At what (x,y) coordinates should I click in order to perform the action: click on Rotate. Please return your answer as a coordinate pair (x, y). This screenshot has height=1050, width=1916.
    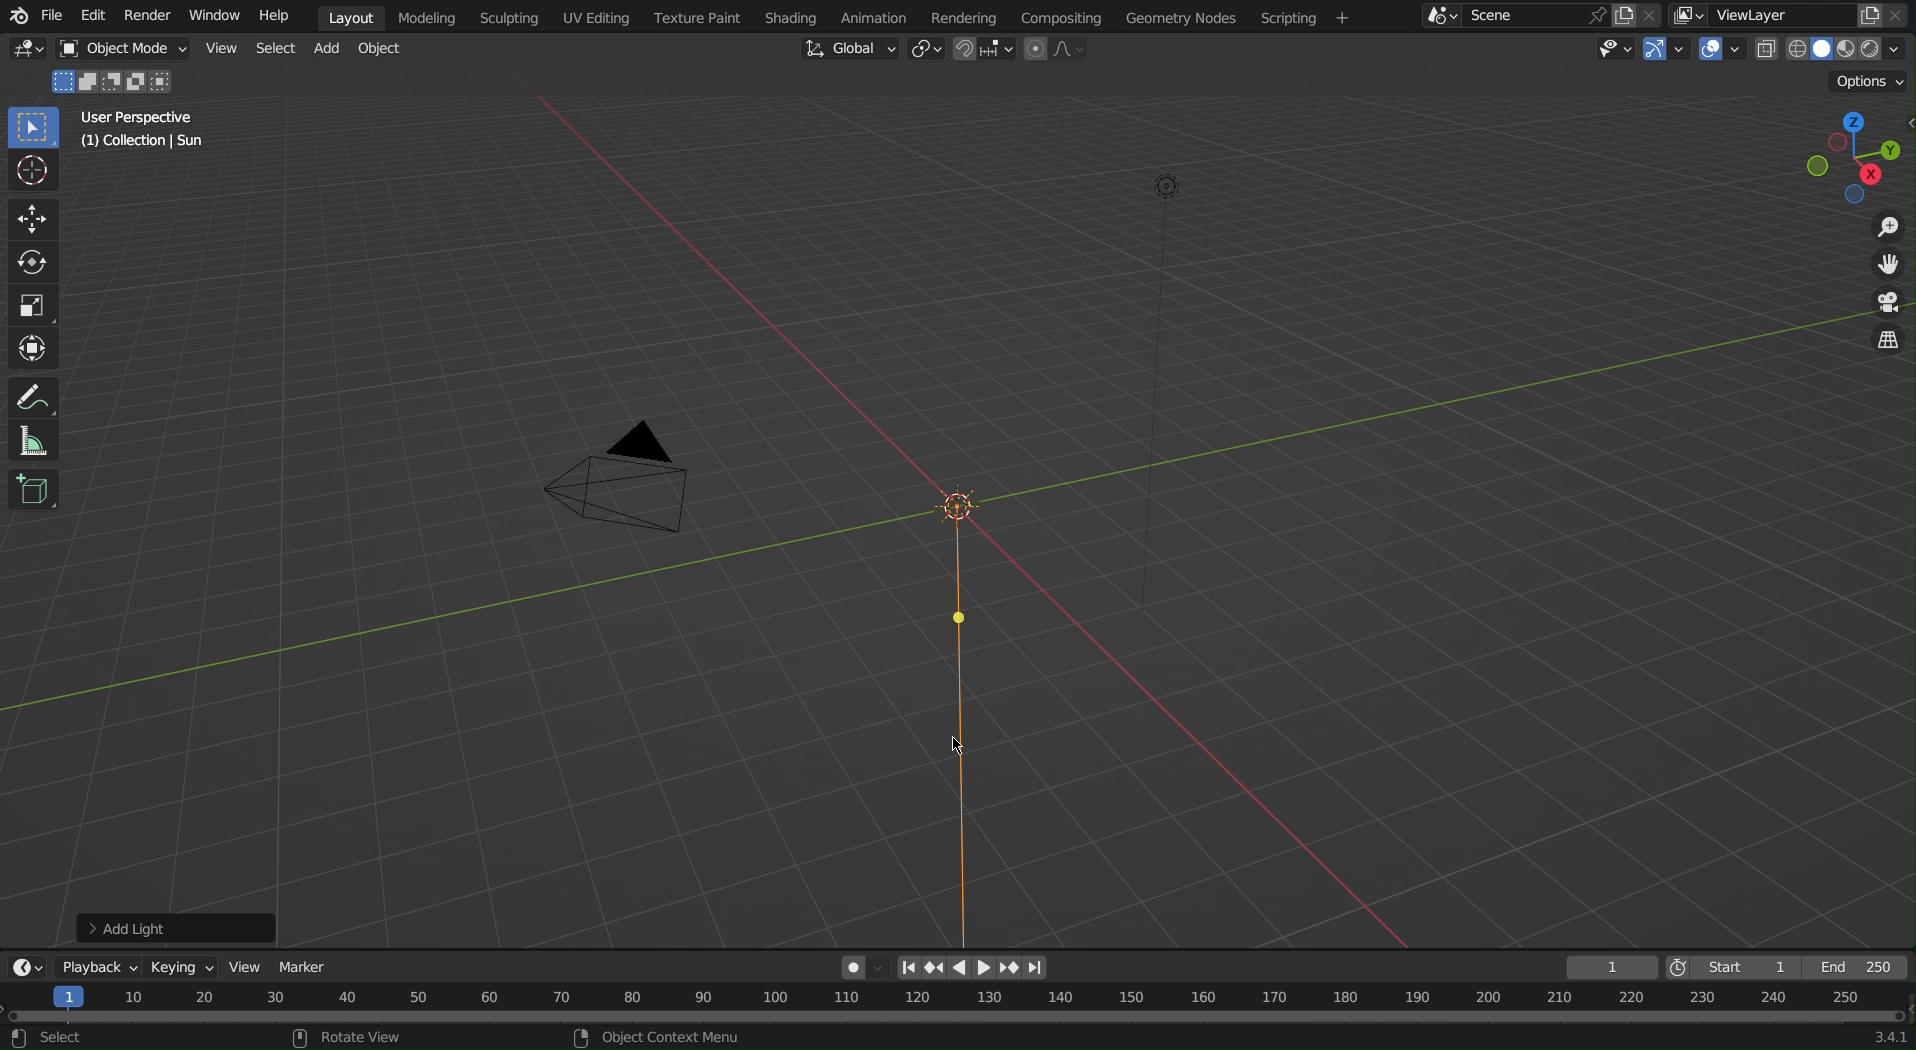
    Looking at the image, I should click on (36, 264).